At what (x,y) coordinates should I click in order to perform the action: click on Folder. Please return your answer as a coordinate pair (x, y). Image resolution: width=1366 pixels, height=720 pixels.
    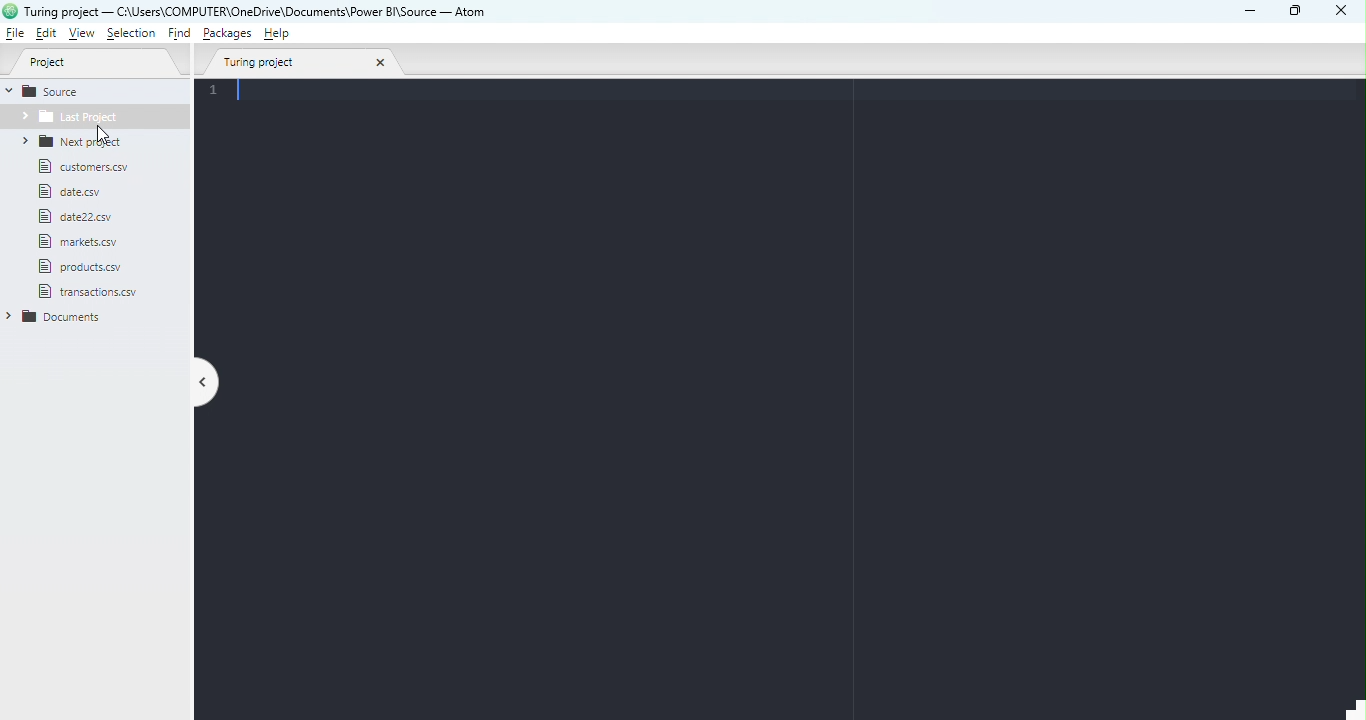
    Looking at the image, I should click on (93, 119).